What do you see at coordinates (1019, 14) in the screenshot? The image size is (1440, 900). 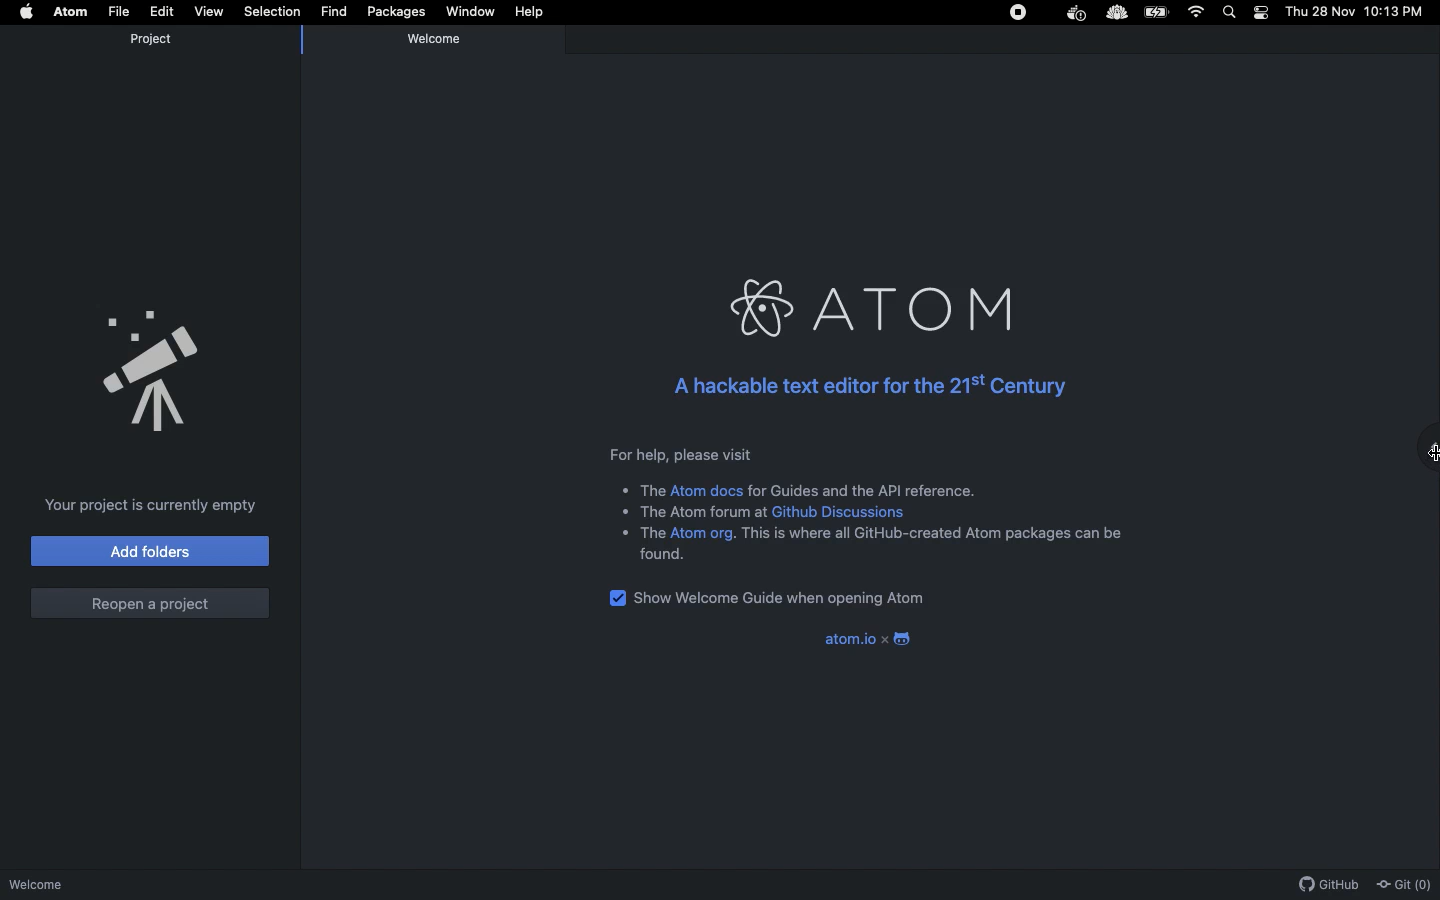 I see `Stop icon` at bounding box center [1019, 14].